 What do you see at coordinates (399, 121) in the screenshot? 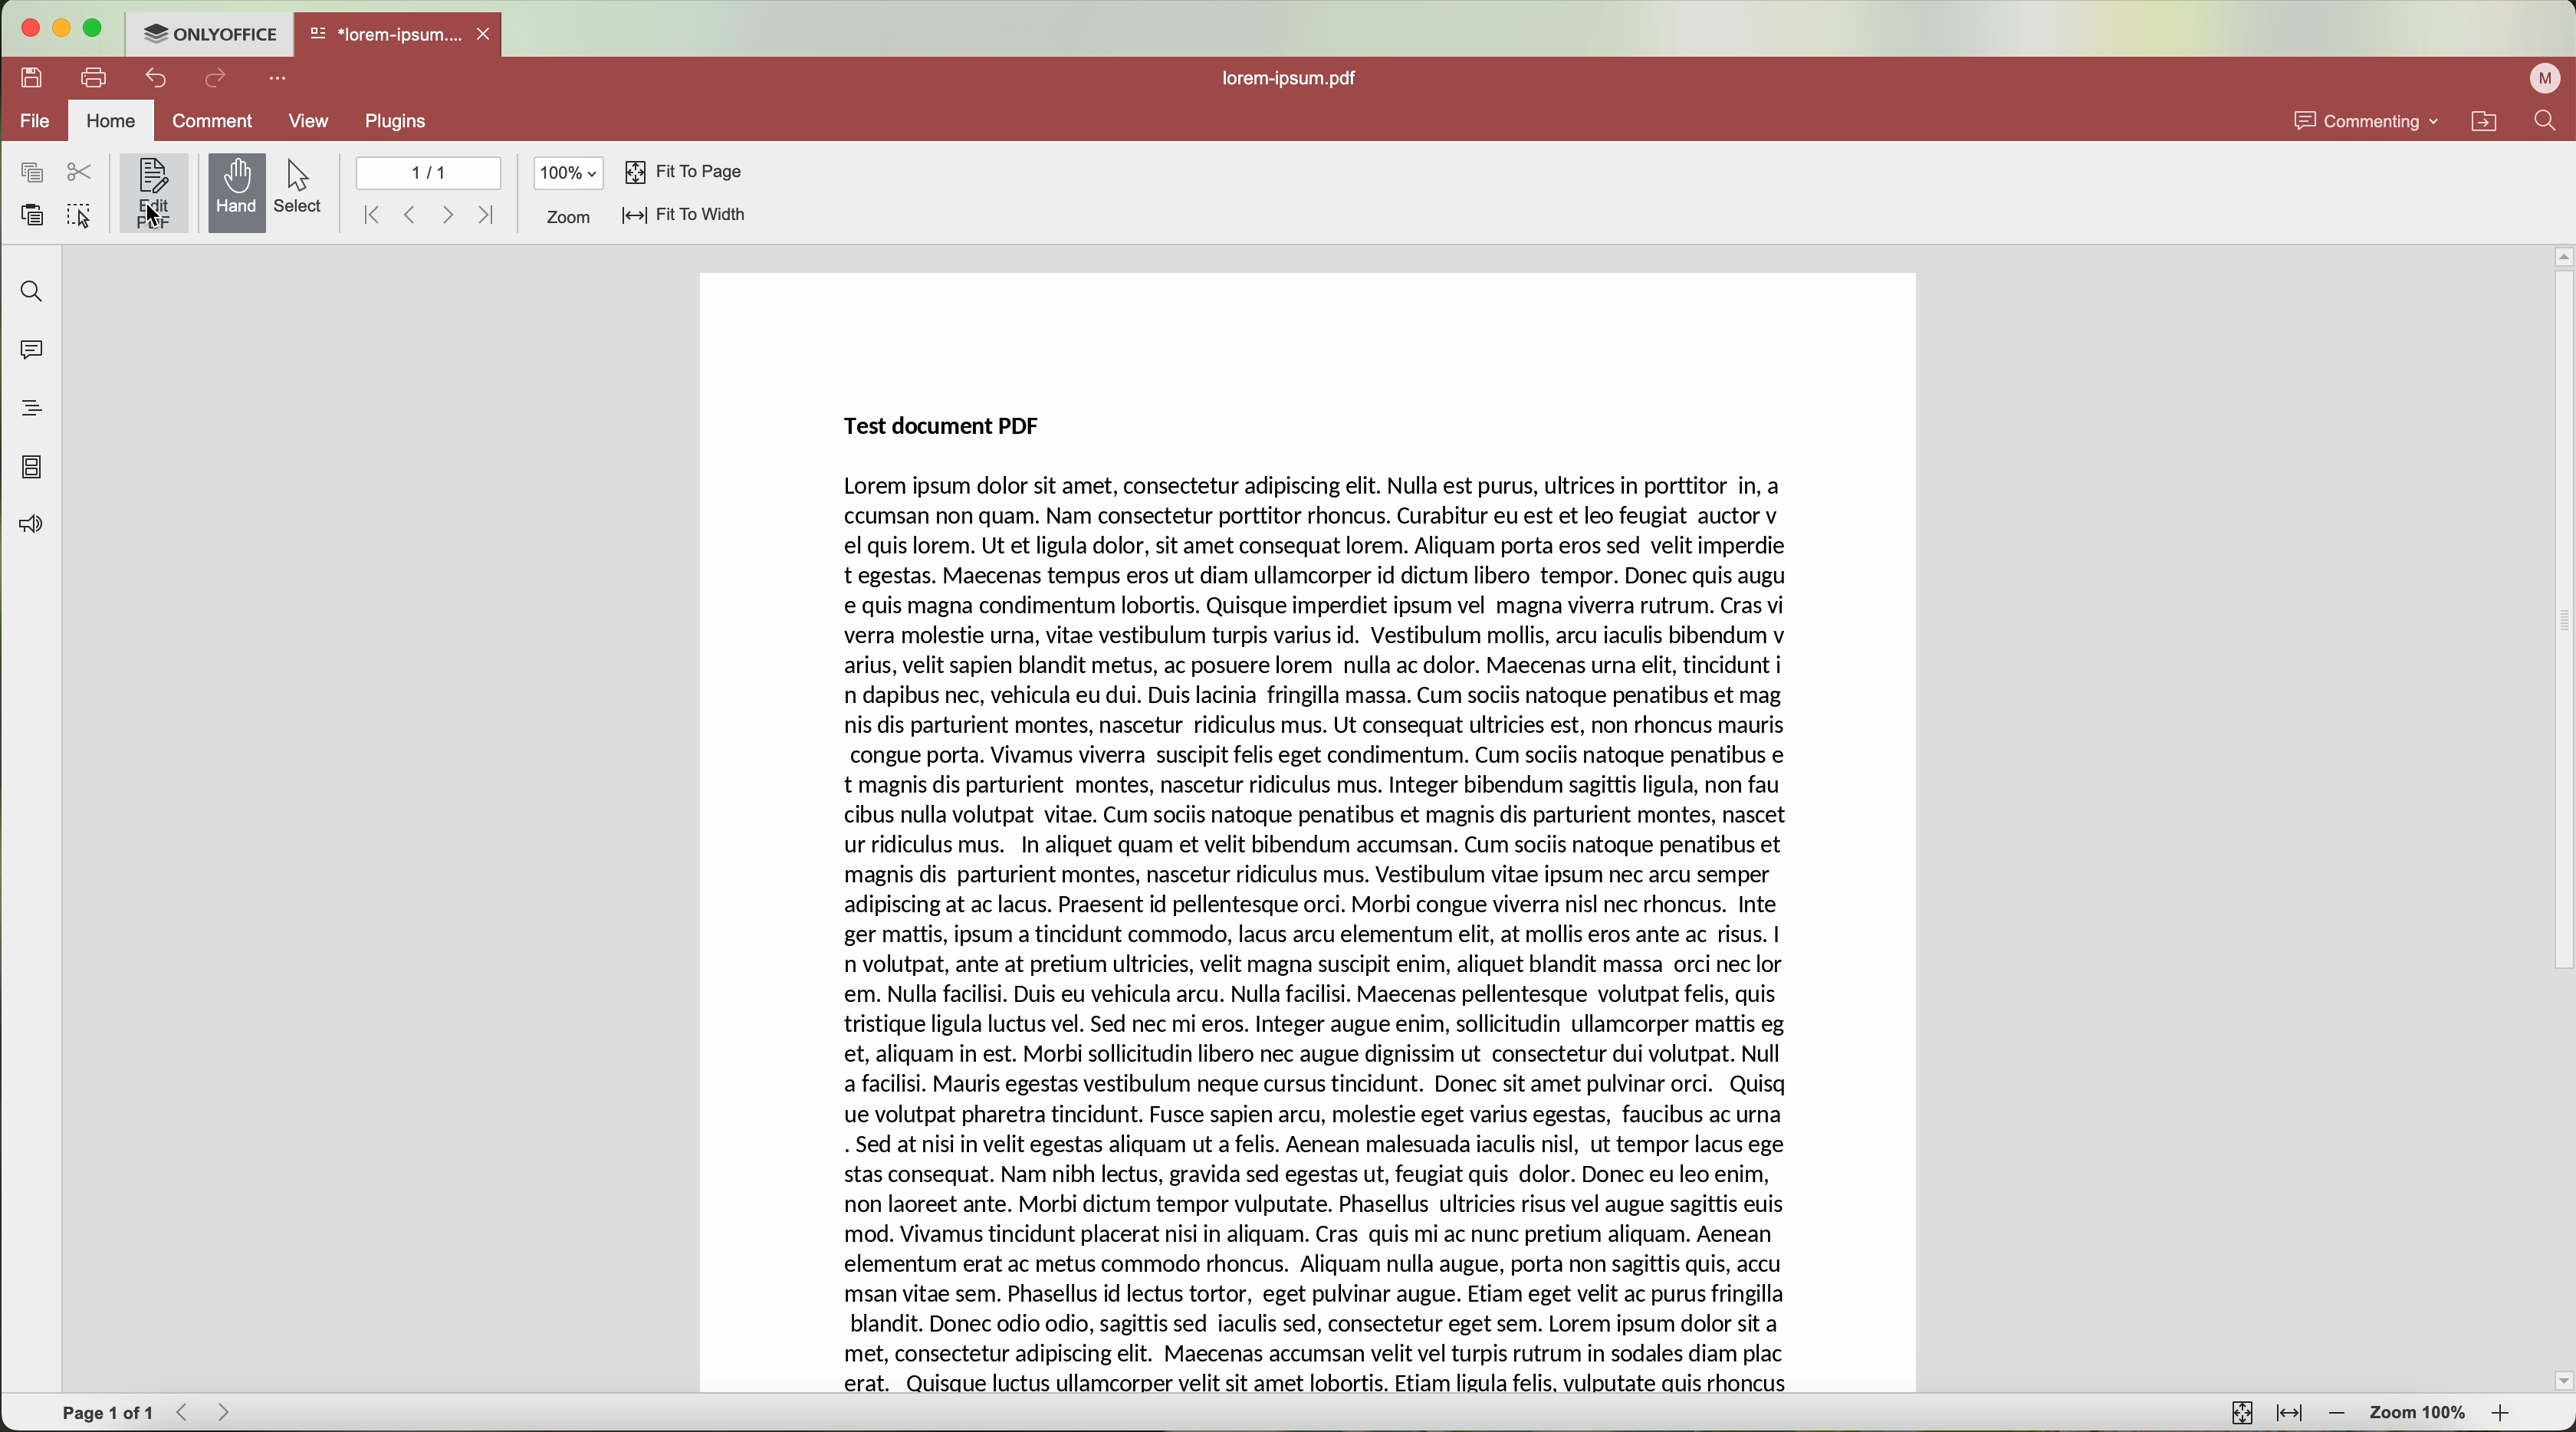
I see `plugins` at bounding box center [399, 121].